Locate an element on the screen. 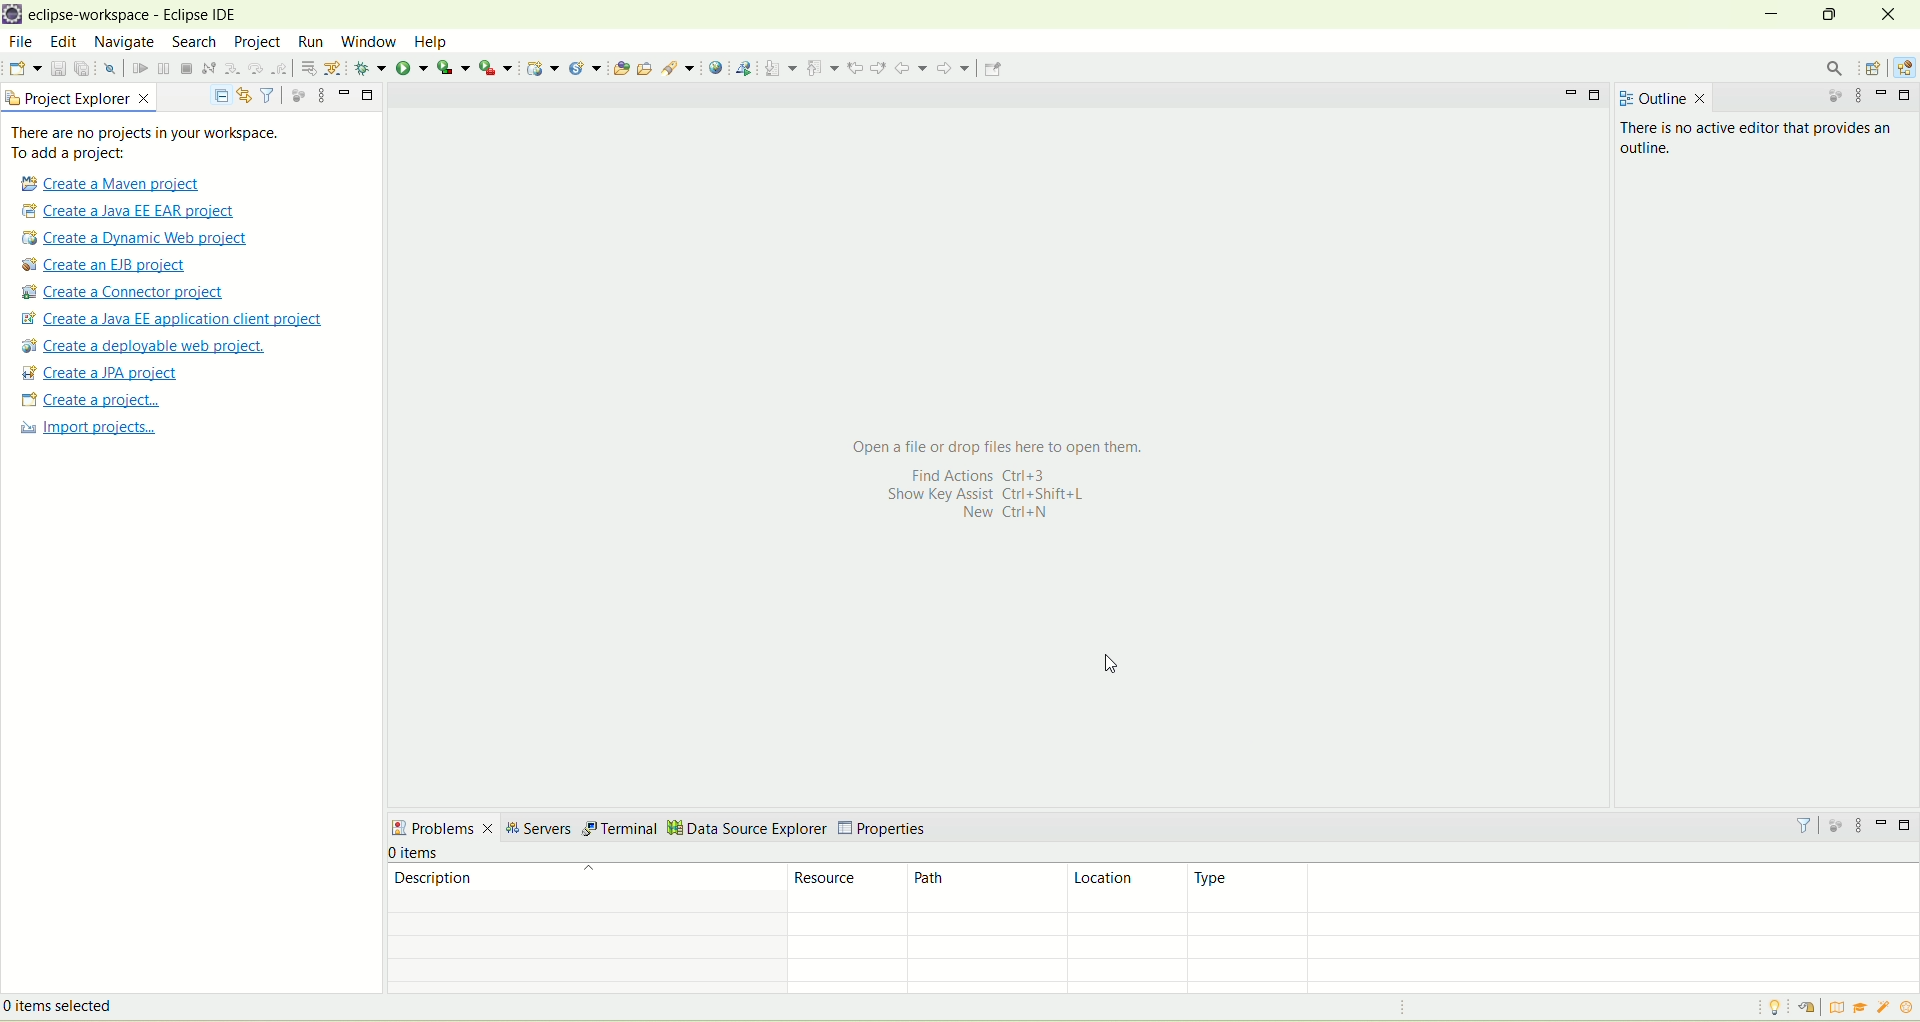 The image size is (1920, 1022). drop to frame is located at coordinates (386, 68).